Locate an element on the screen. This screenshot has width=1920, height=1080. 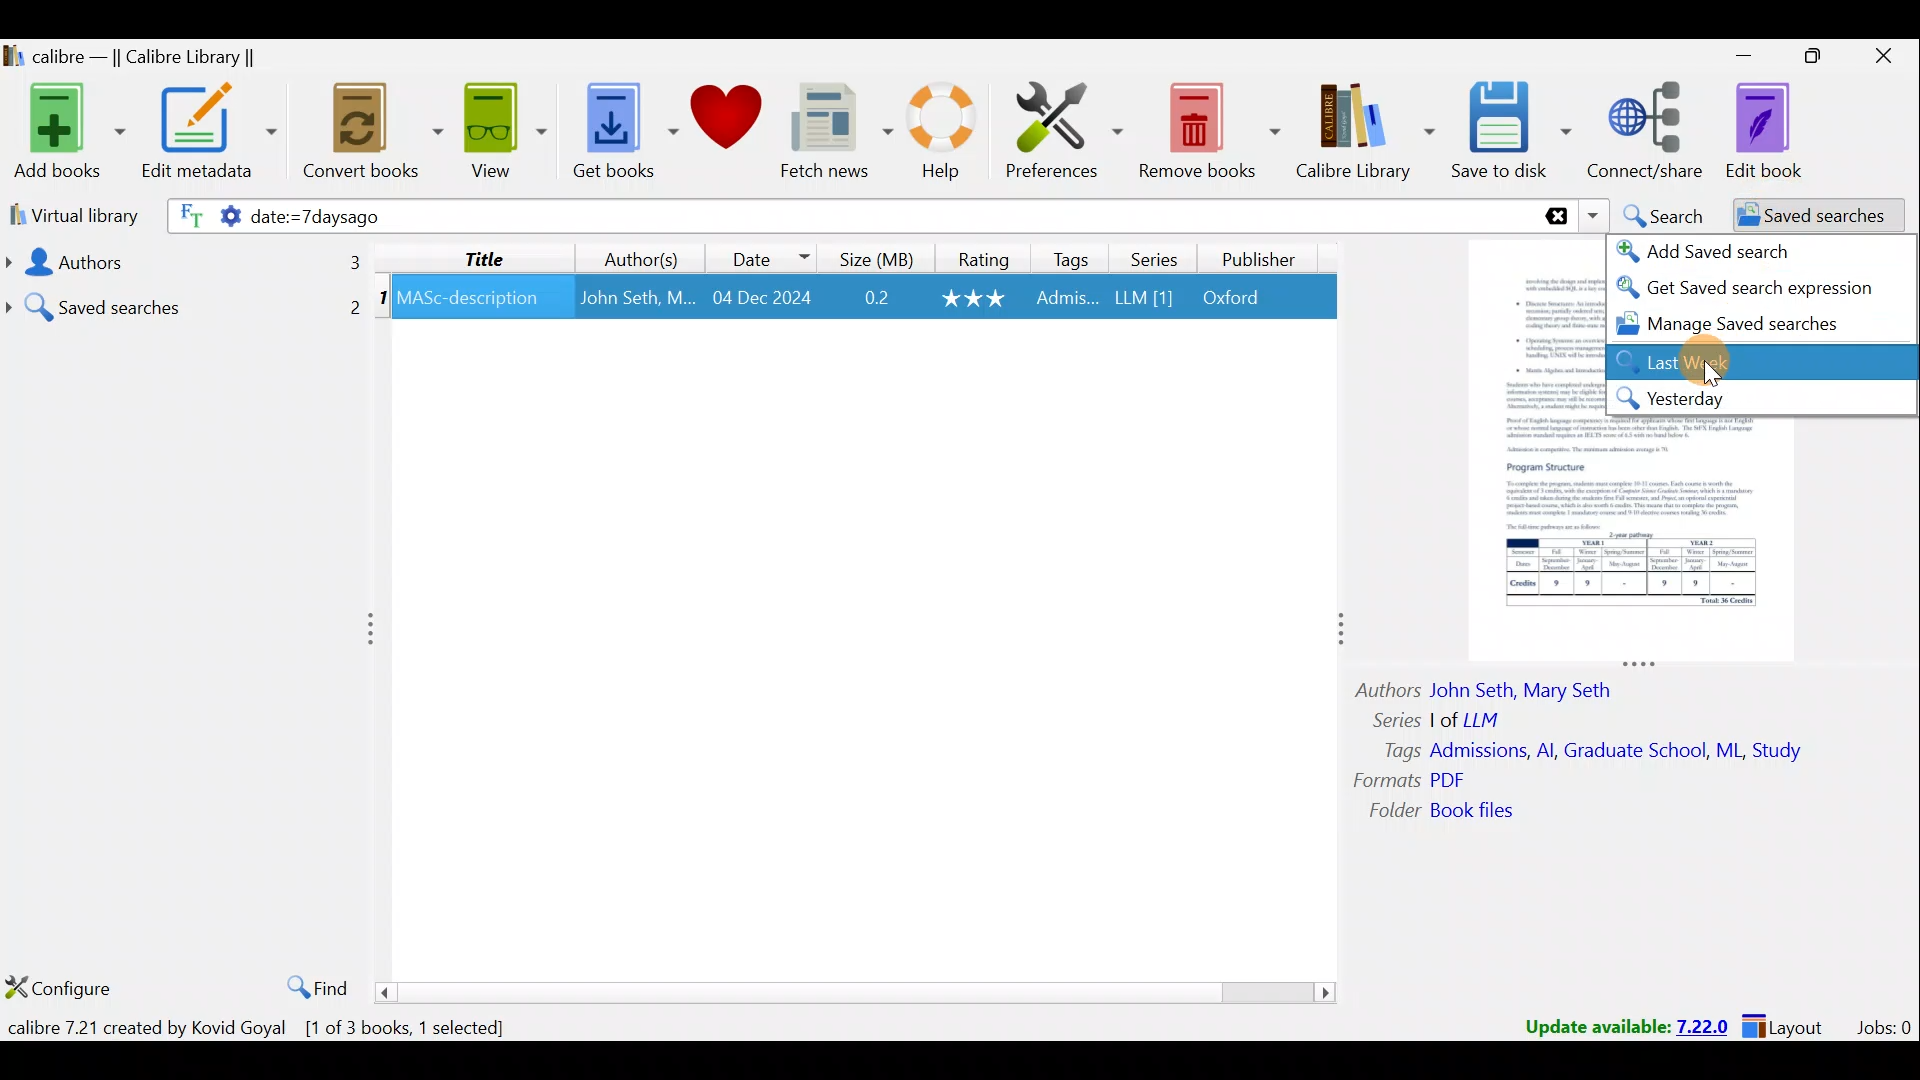
Search settings is located at coordinates (202, 219).